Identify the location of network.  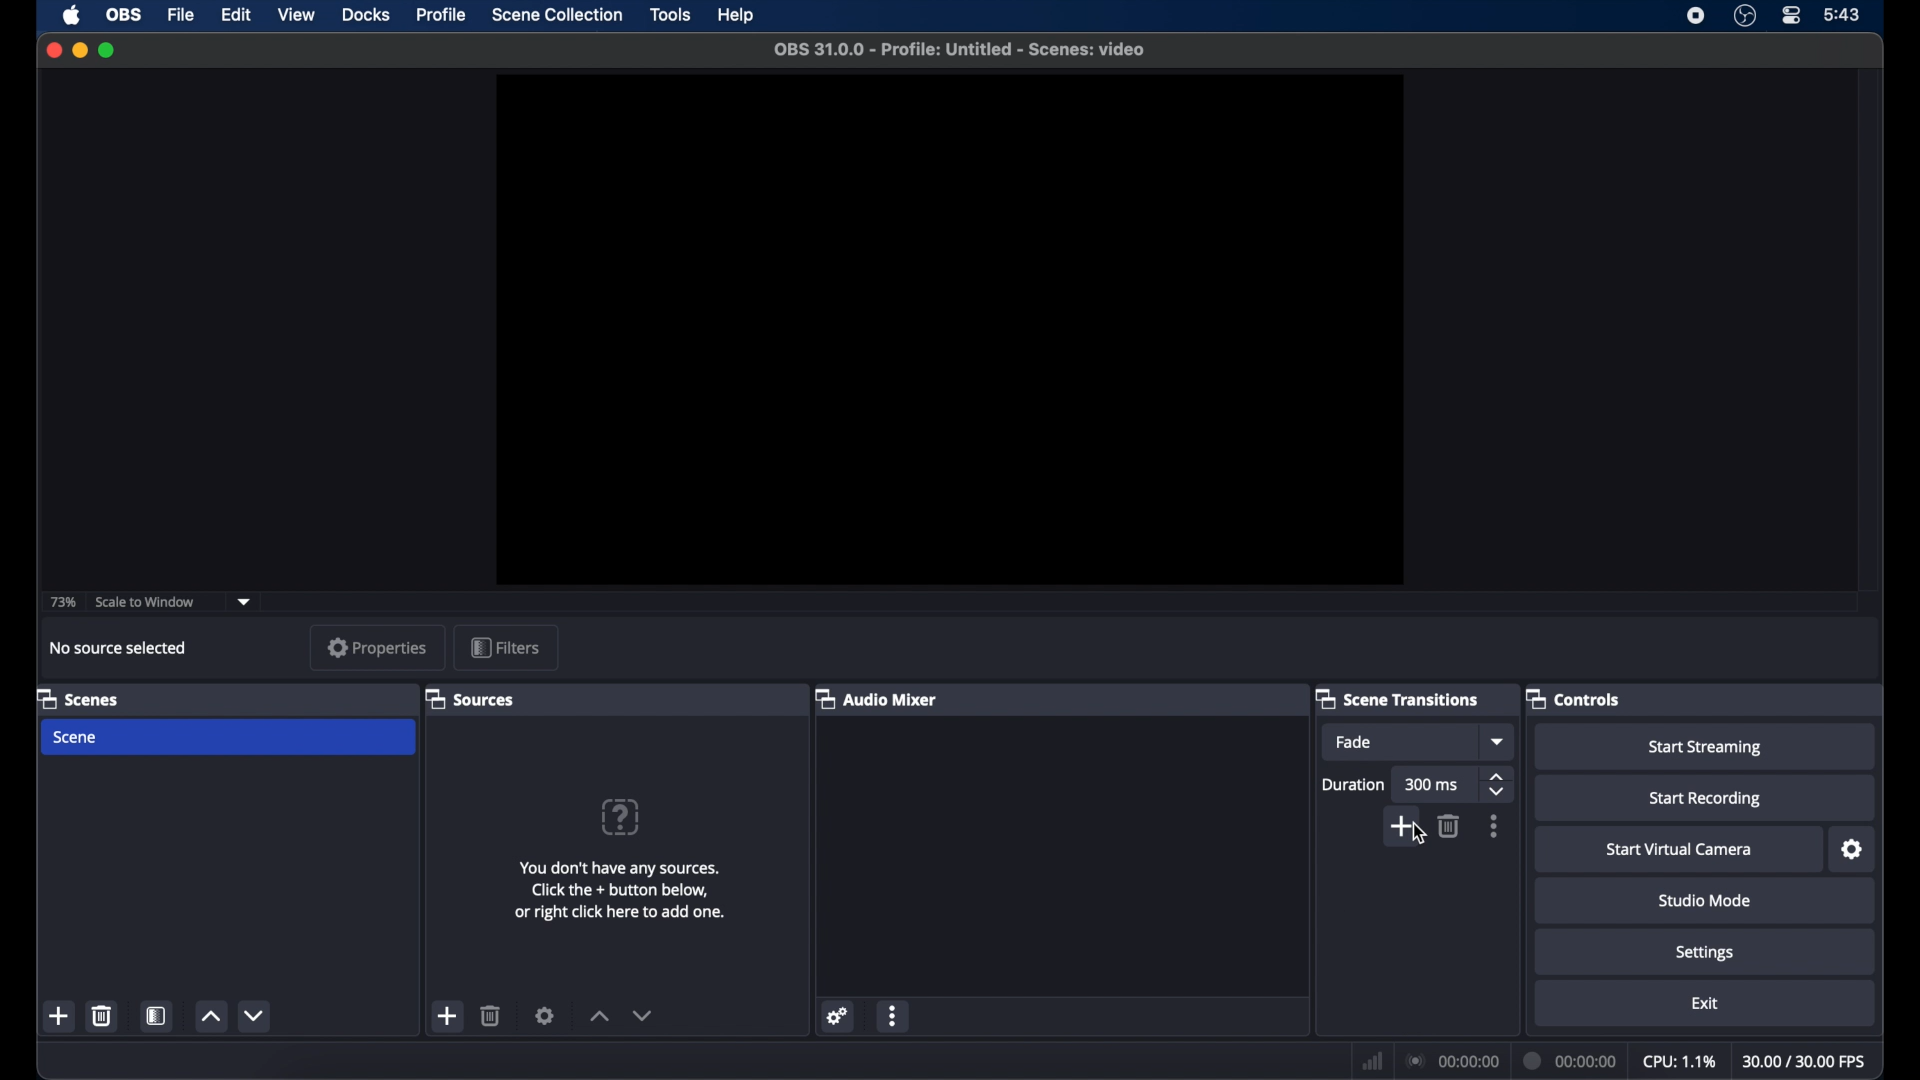
(1373, 1061).